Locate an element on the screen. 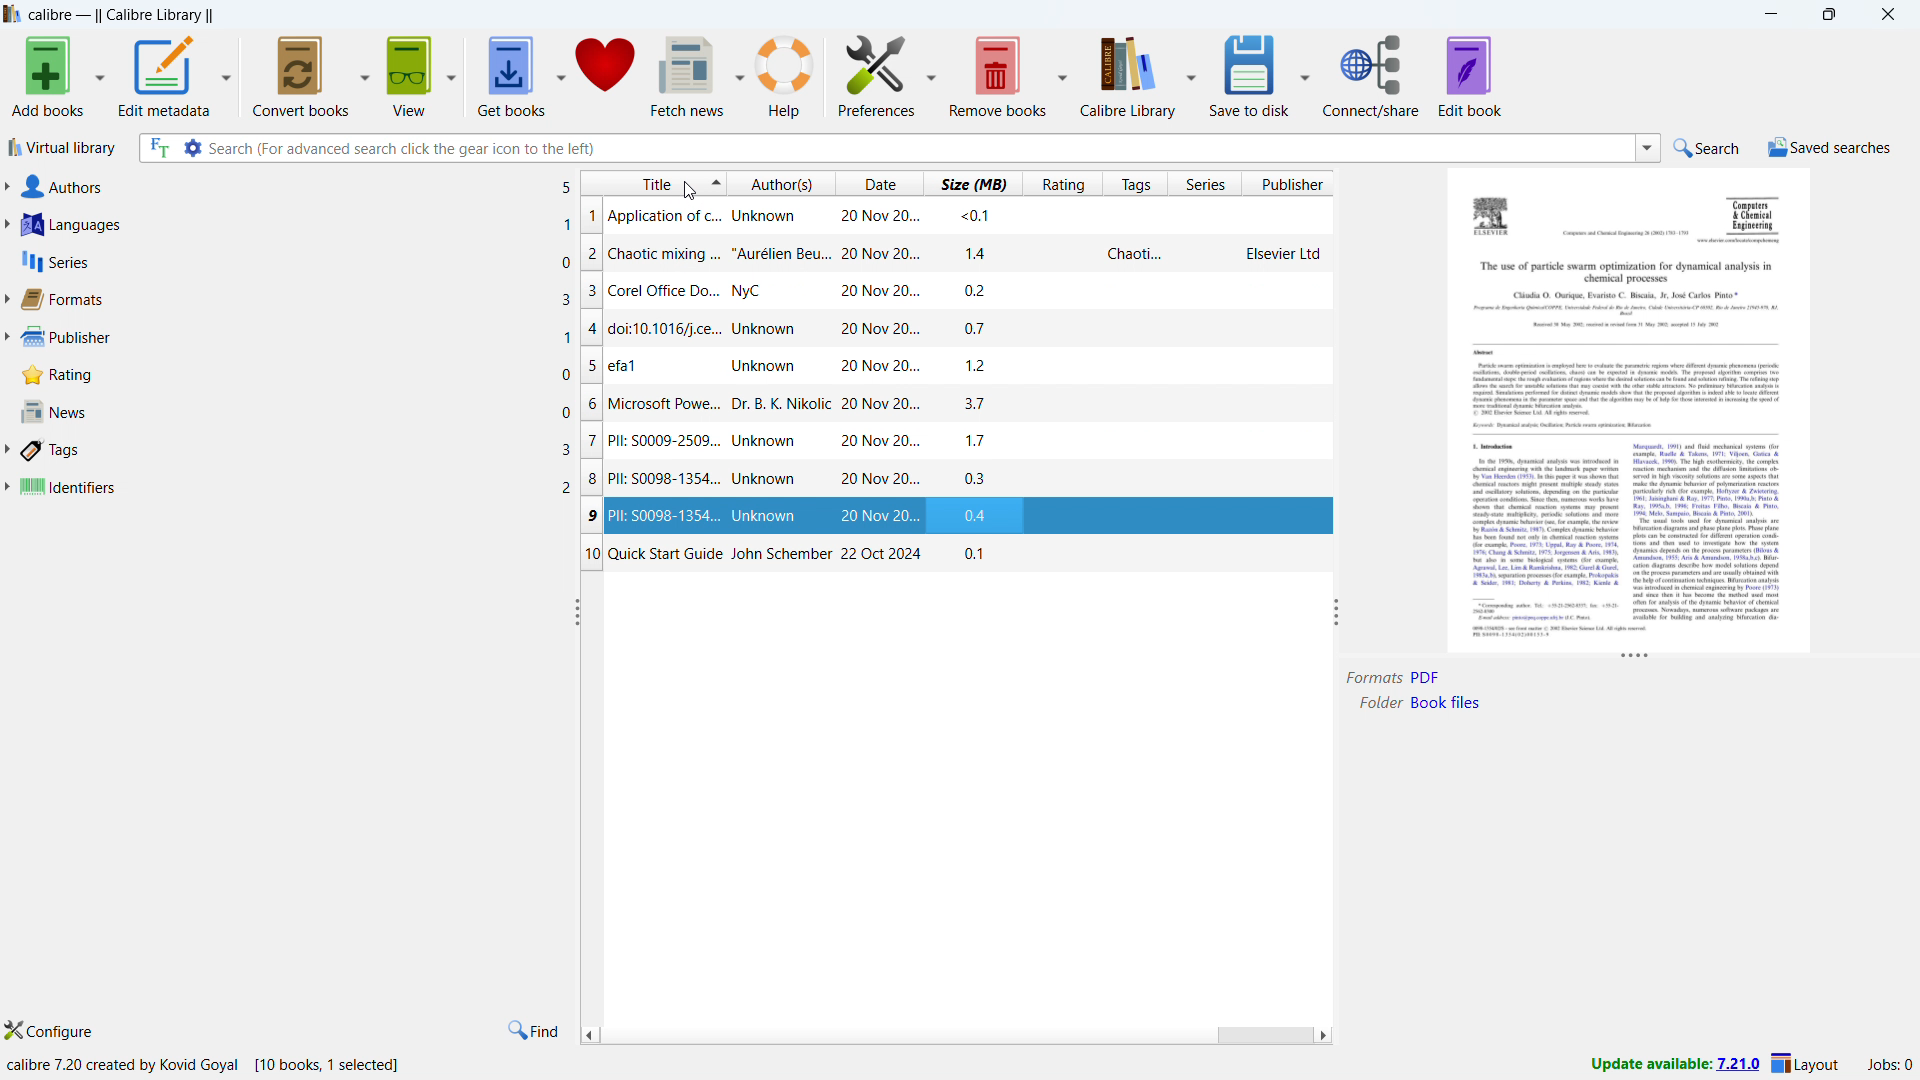   is located at coordinates (1708, 531).